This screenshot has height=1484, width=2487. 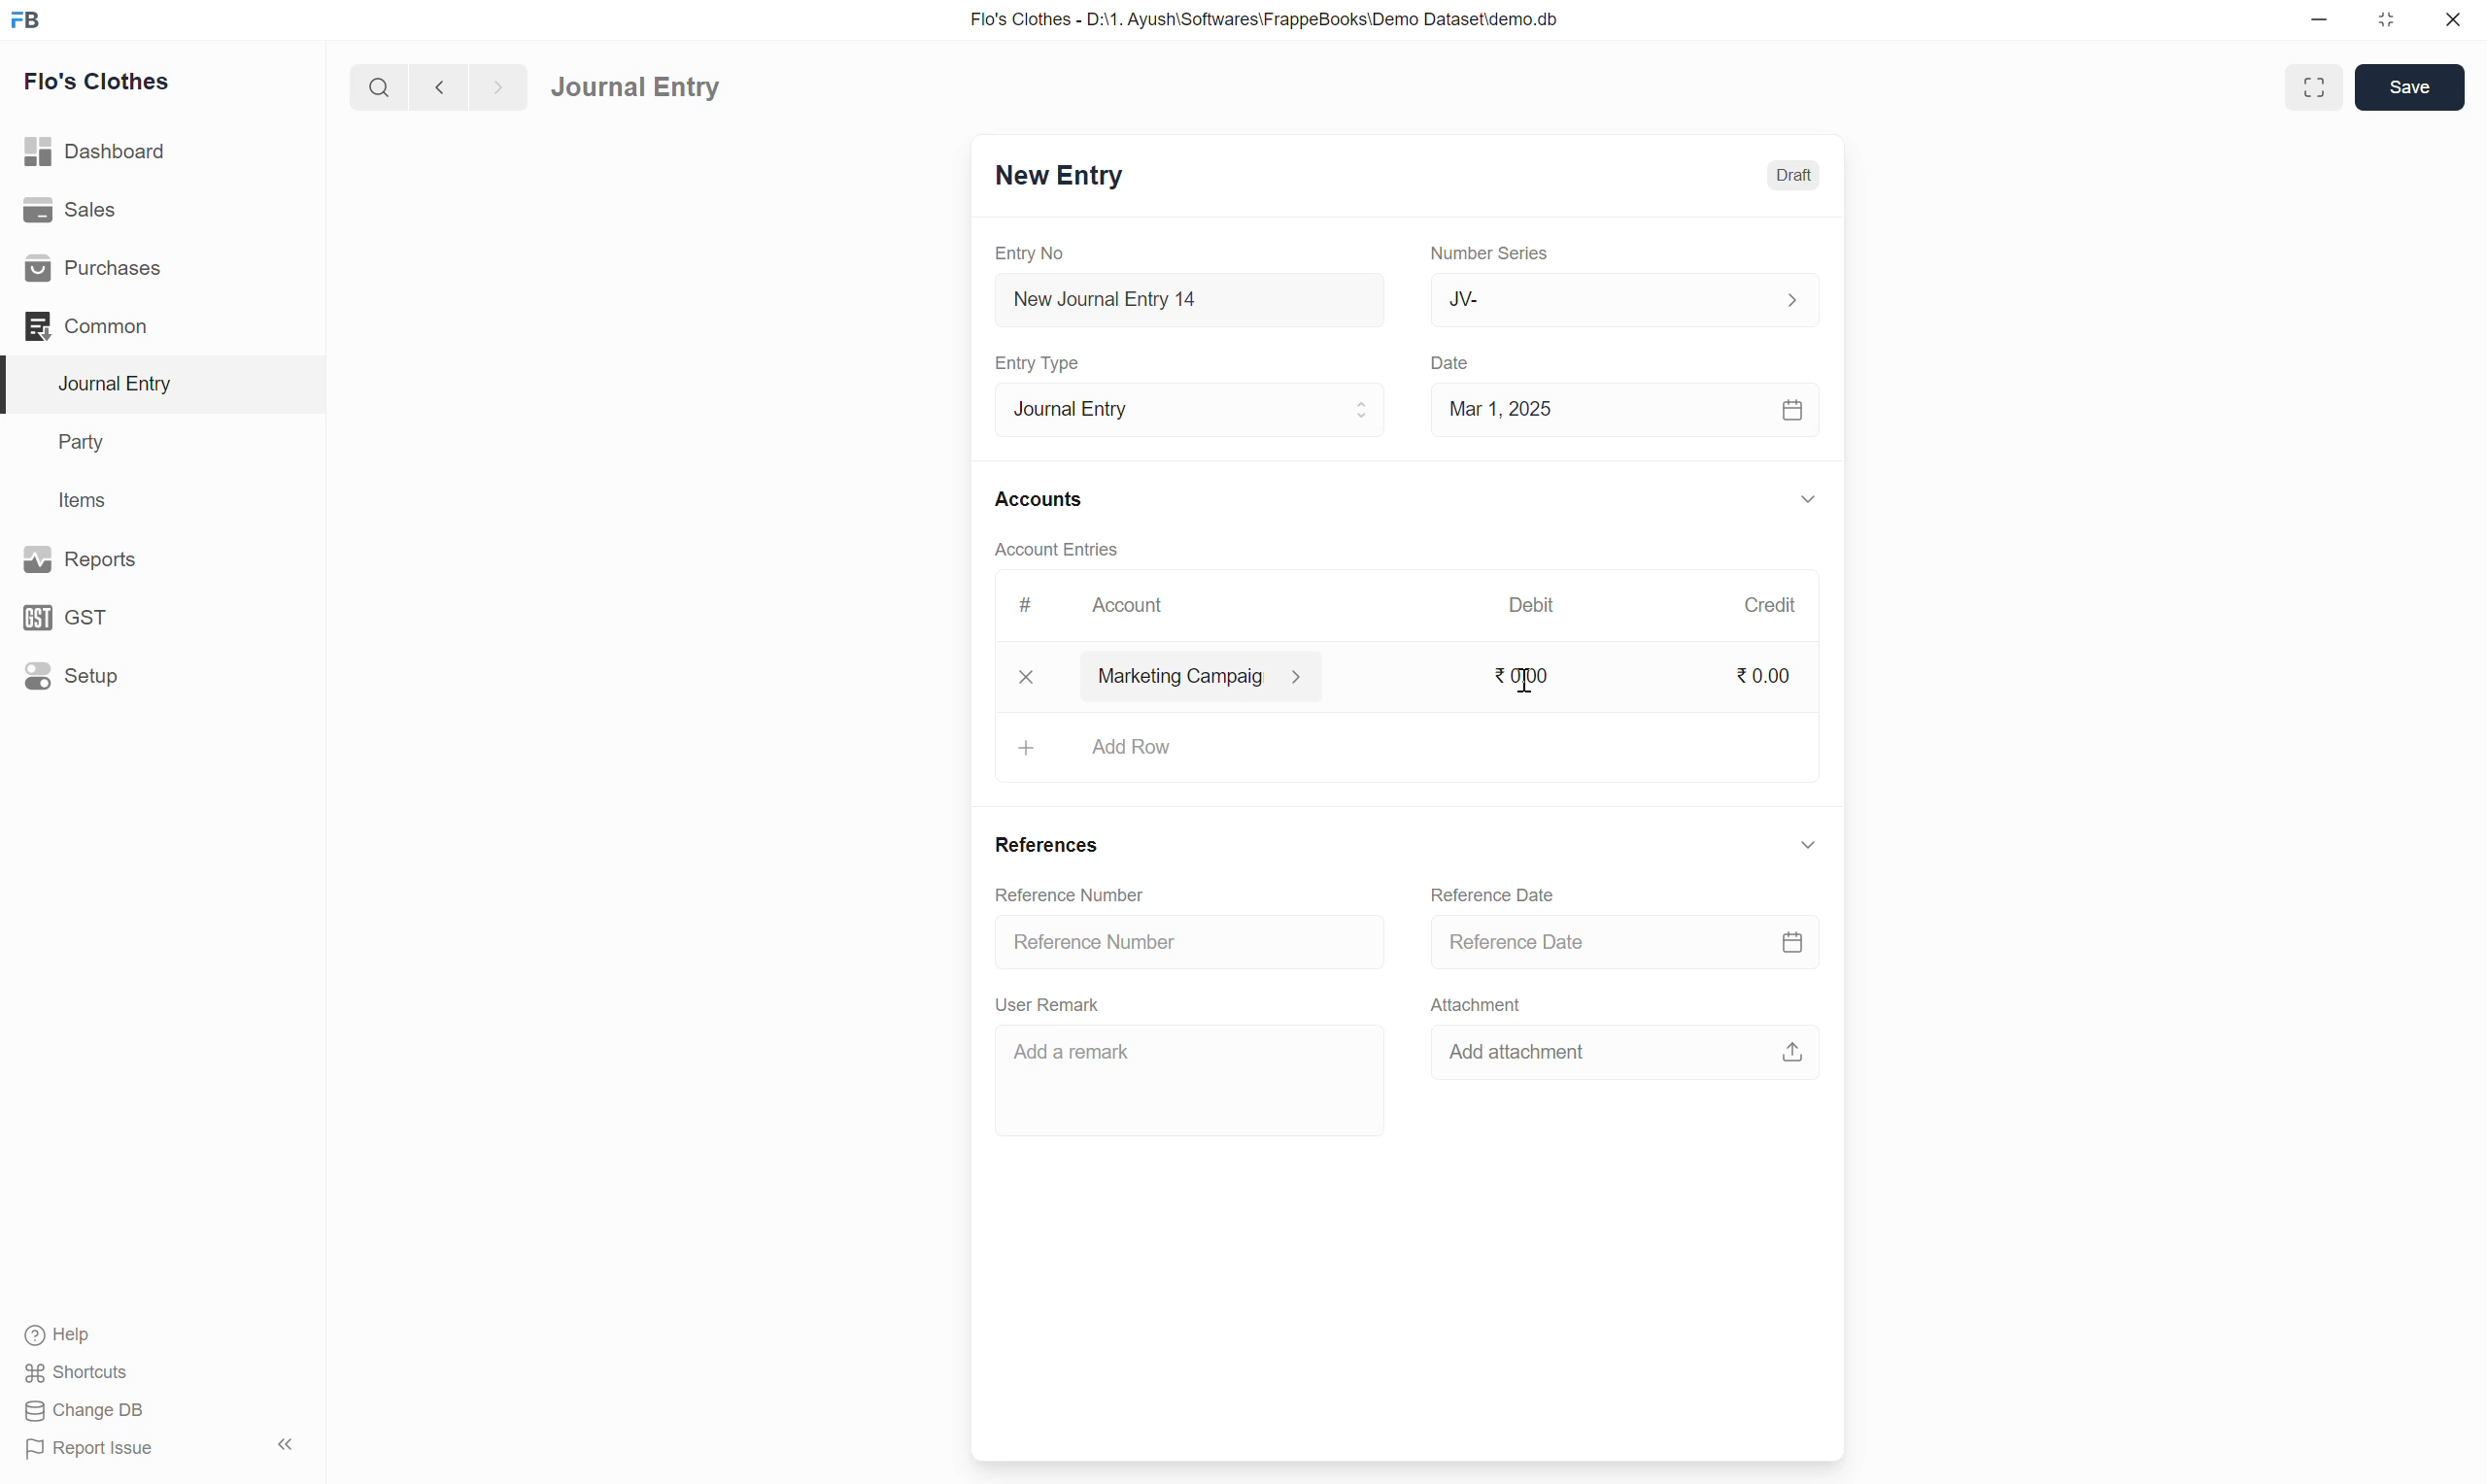 I want to click on Credit, so click(x=1769, y=604).